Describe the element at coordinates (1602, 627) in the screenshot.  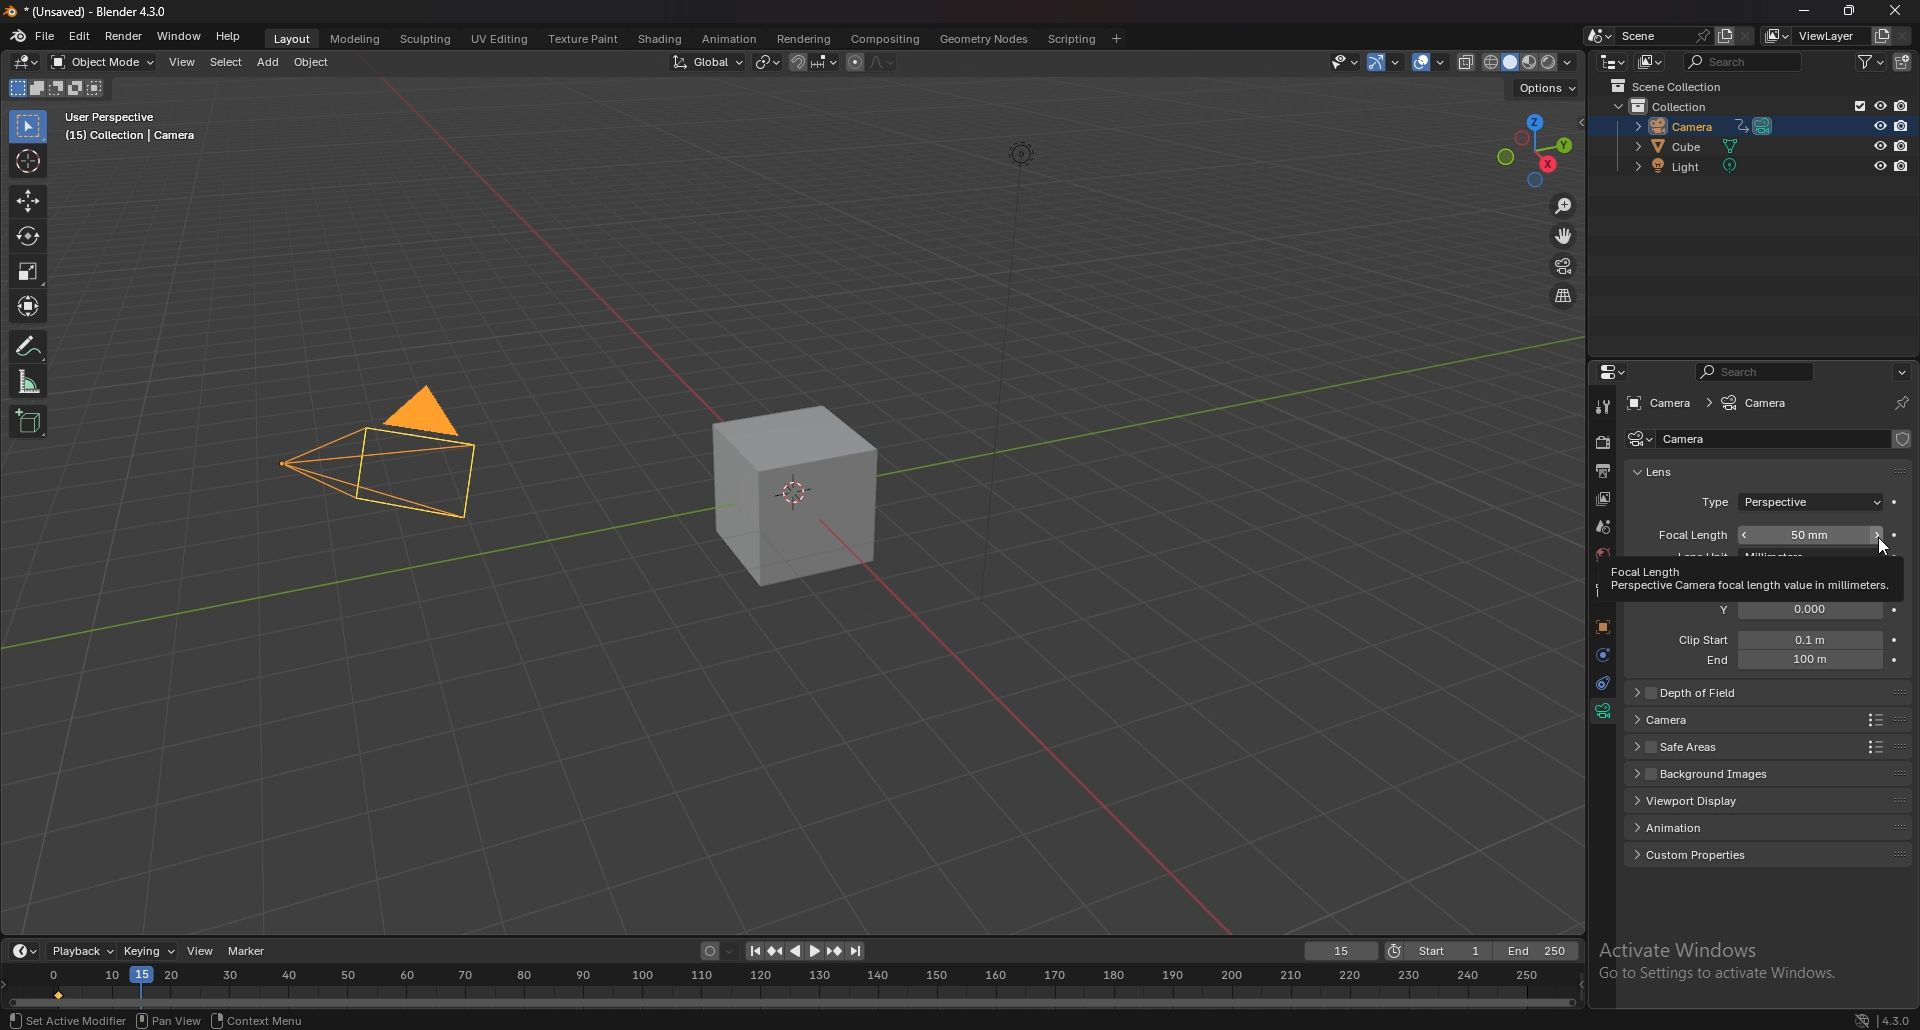
I see `objects` at that location.